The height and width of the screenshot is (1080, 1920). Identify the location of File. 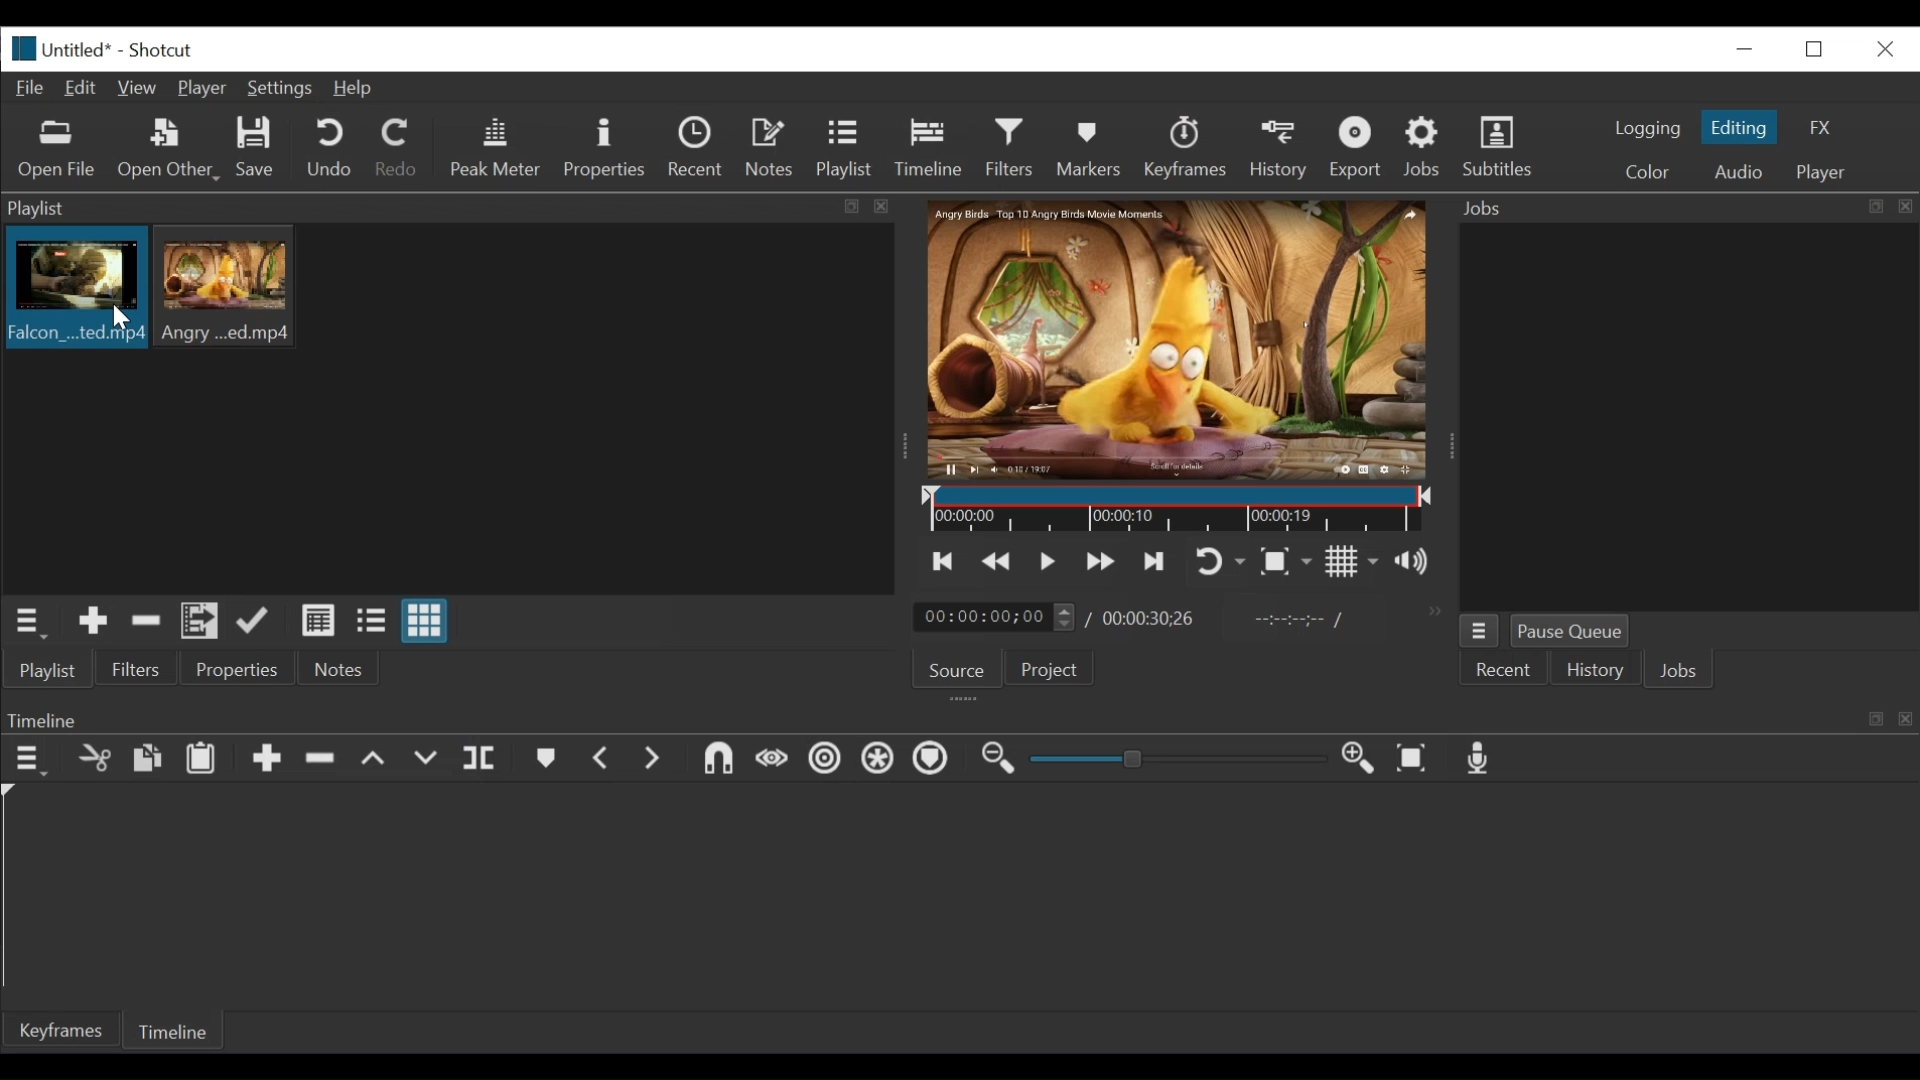
(34, 89).